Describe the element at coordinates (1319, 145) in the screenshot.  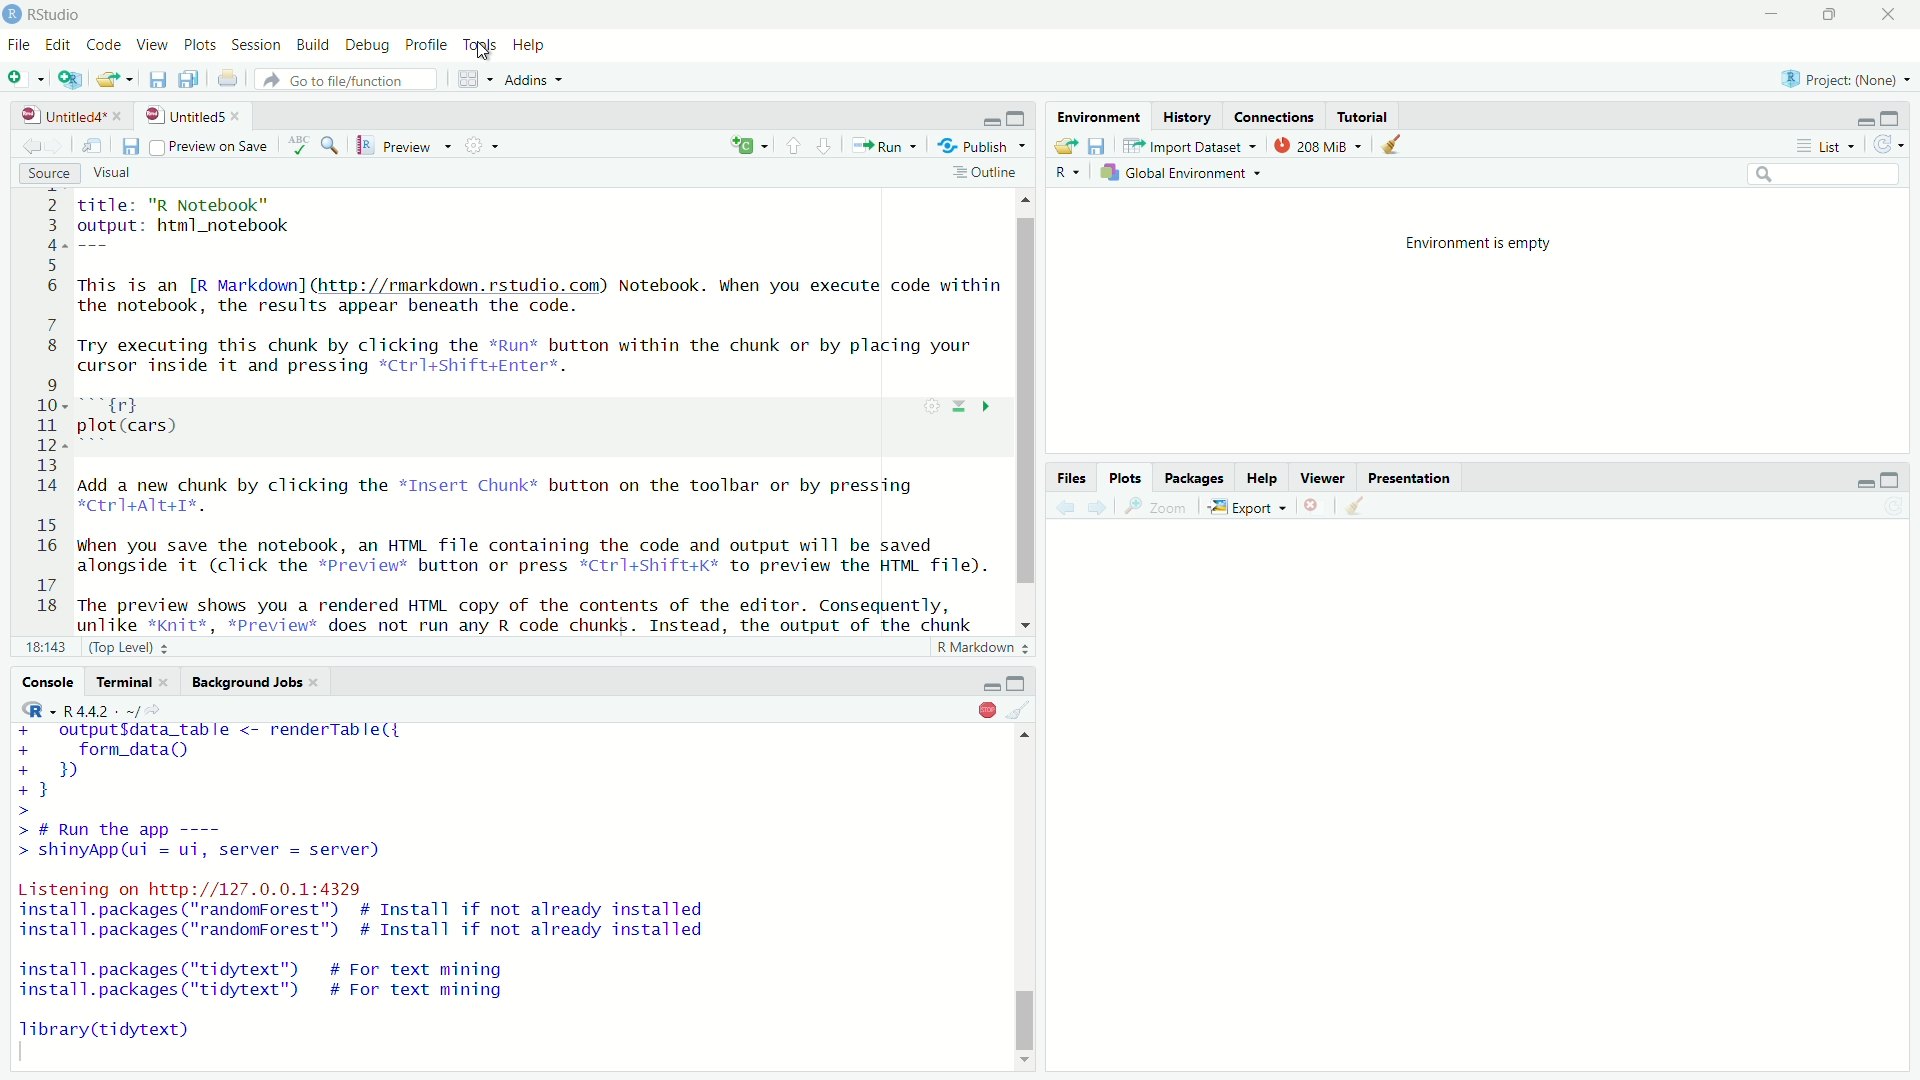
I see `208 ` at that location.